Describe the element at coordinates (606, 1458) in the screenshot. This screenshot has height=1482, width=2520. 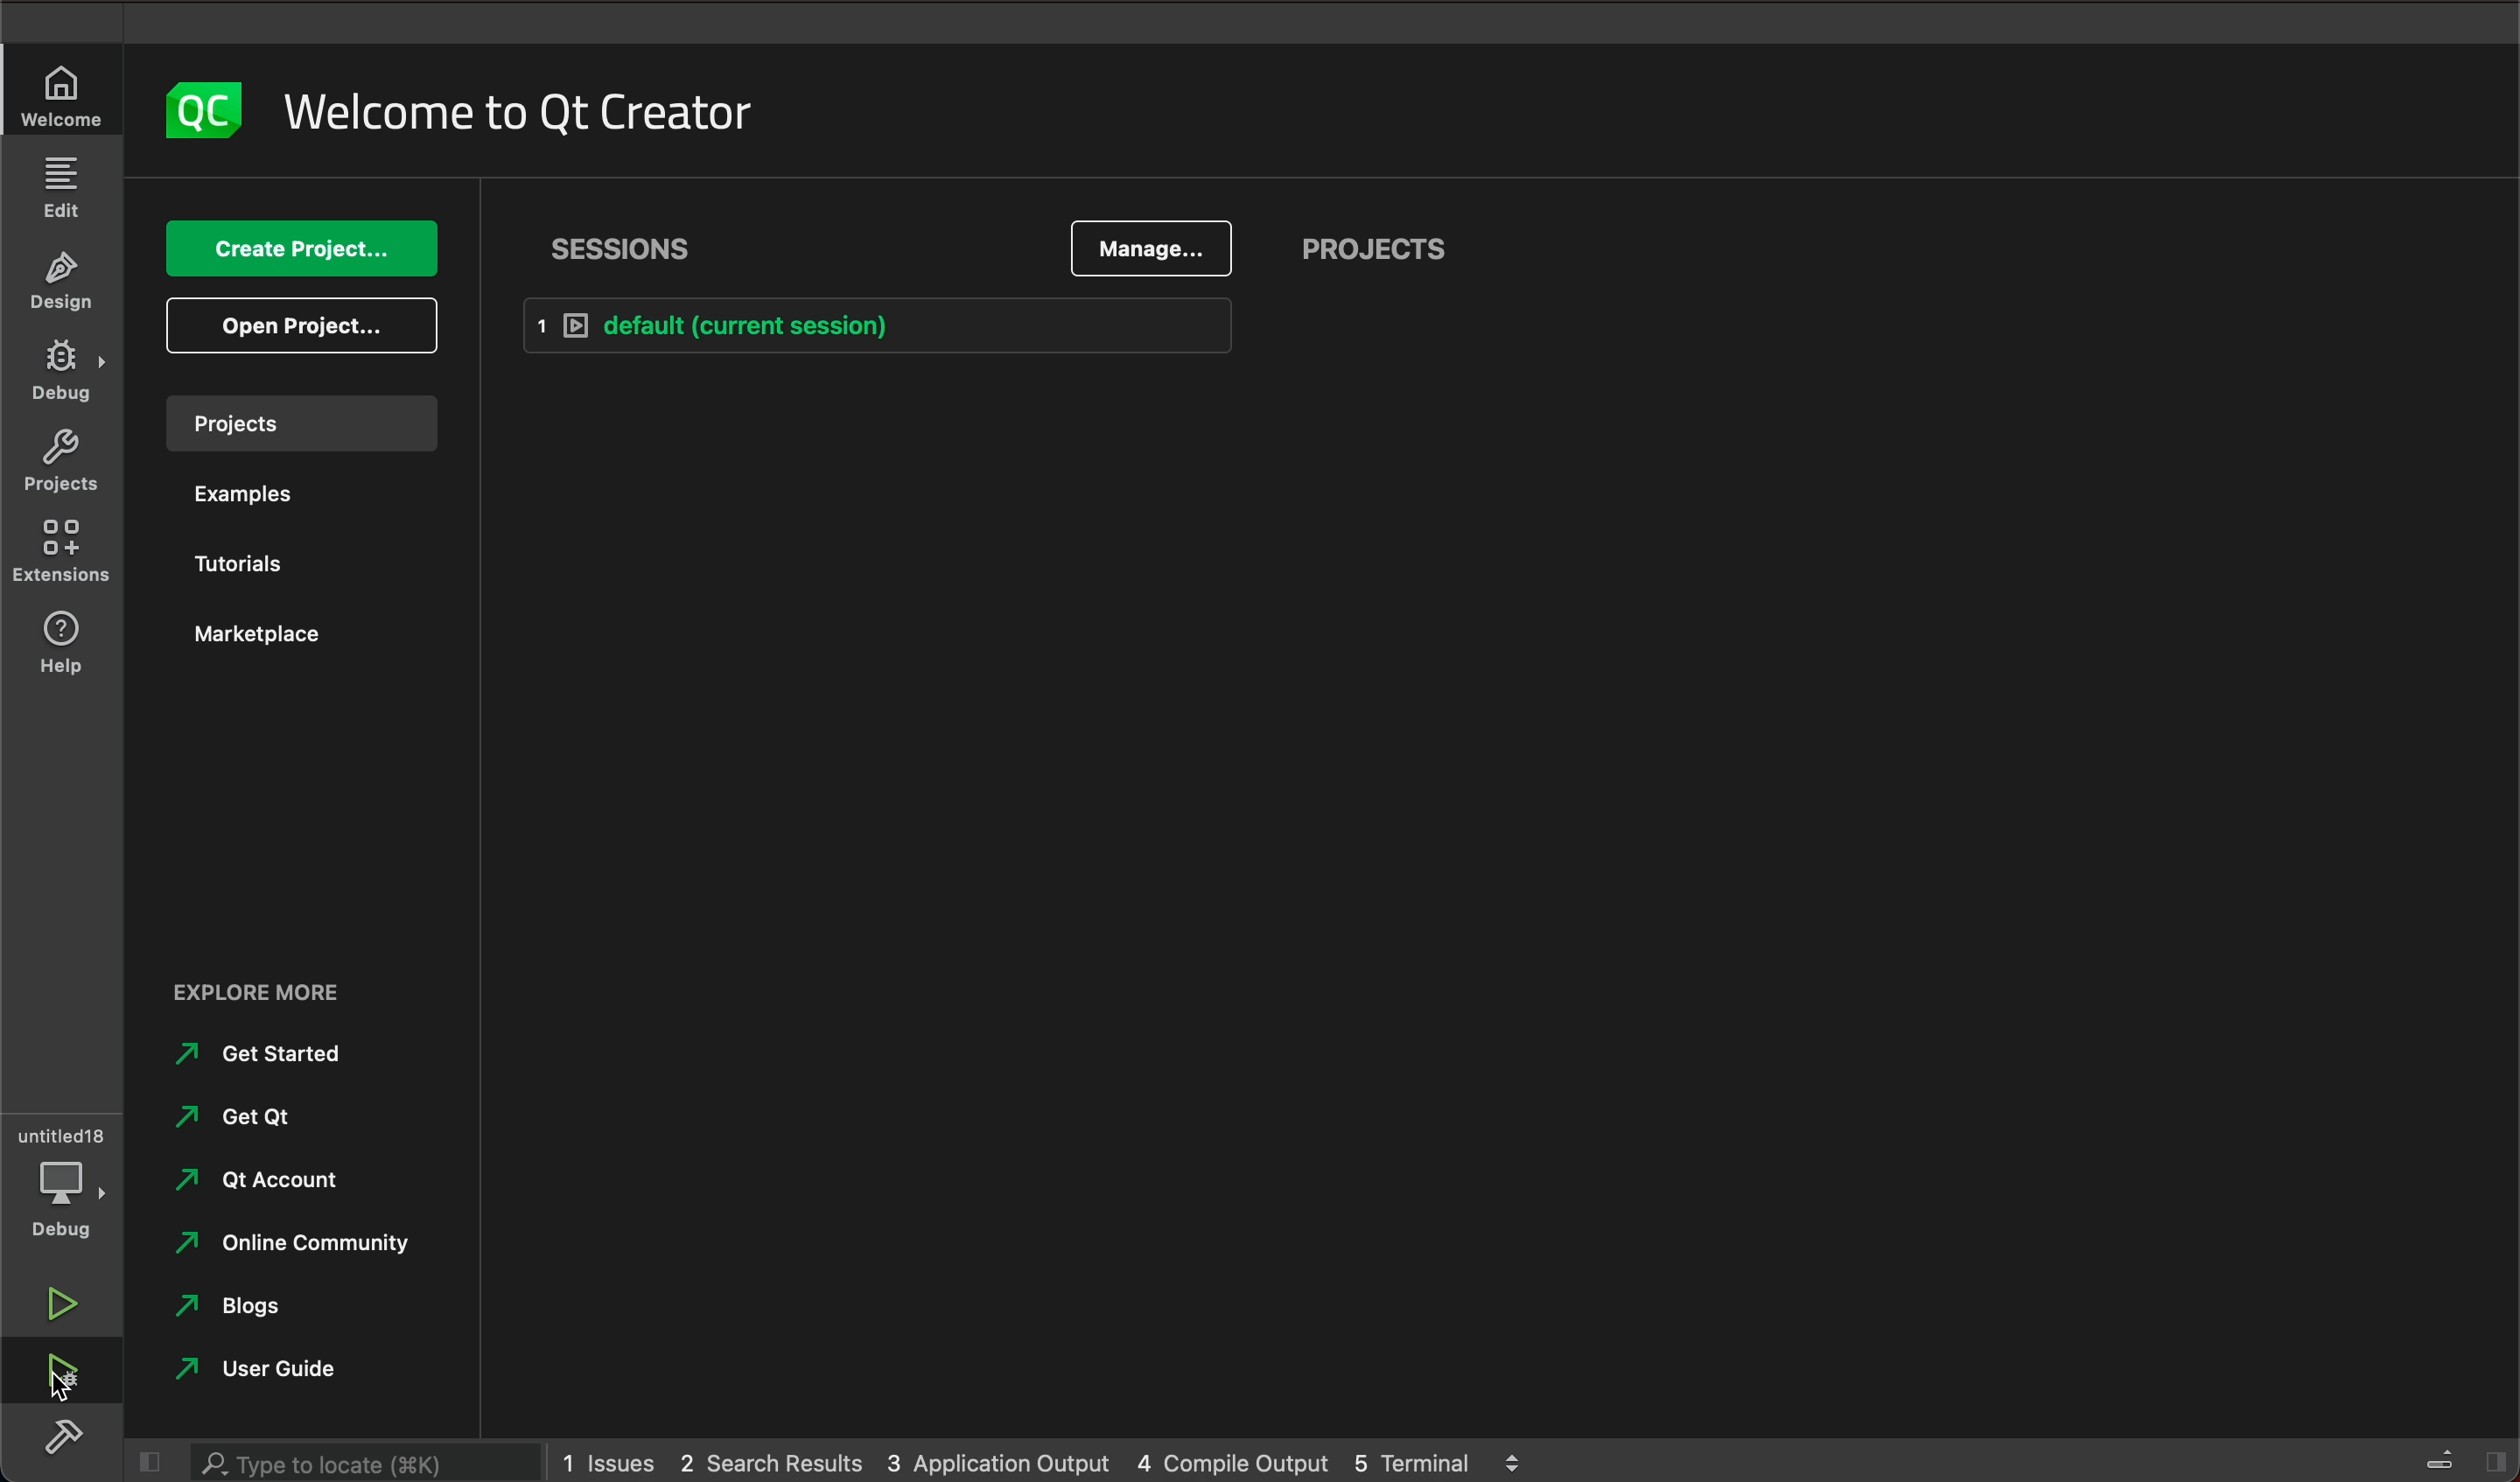
I see `1 issues` at that location.